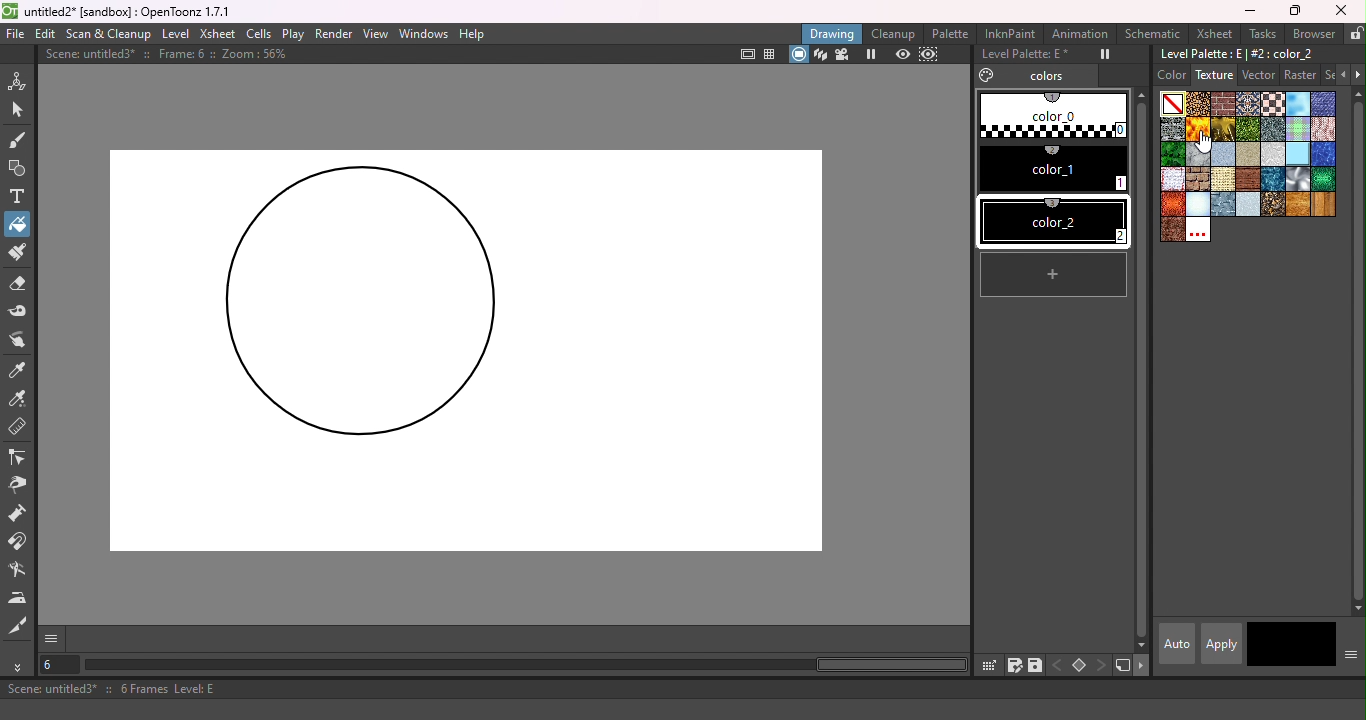  Describe the element at coordinates (424, 33) in the screenshot. I see `Windows` at that location.